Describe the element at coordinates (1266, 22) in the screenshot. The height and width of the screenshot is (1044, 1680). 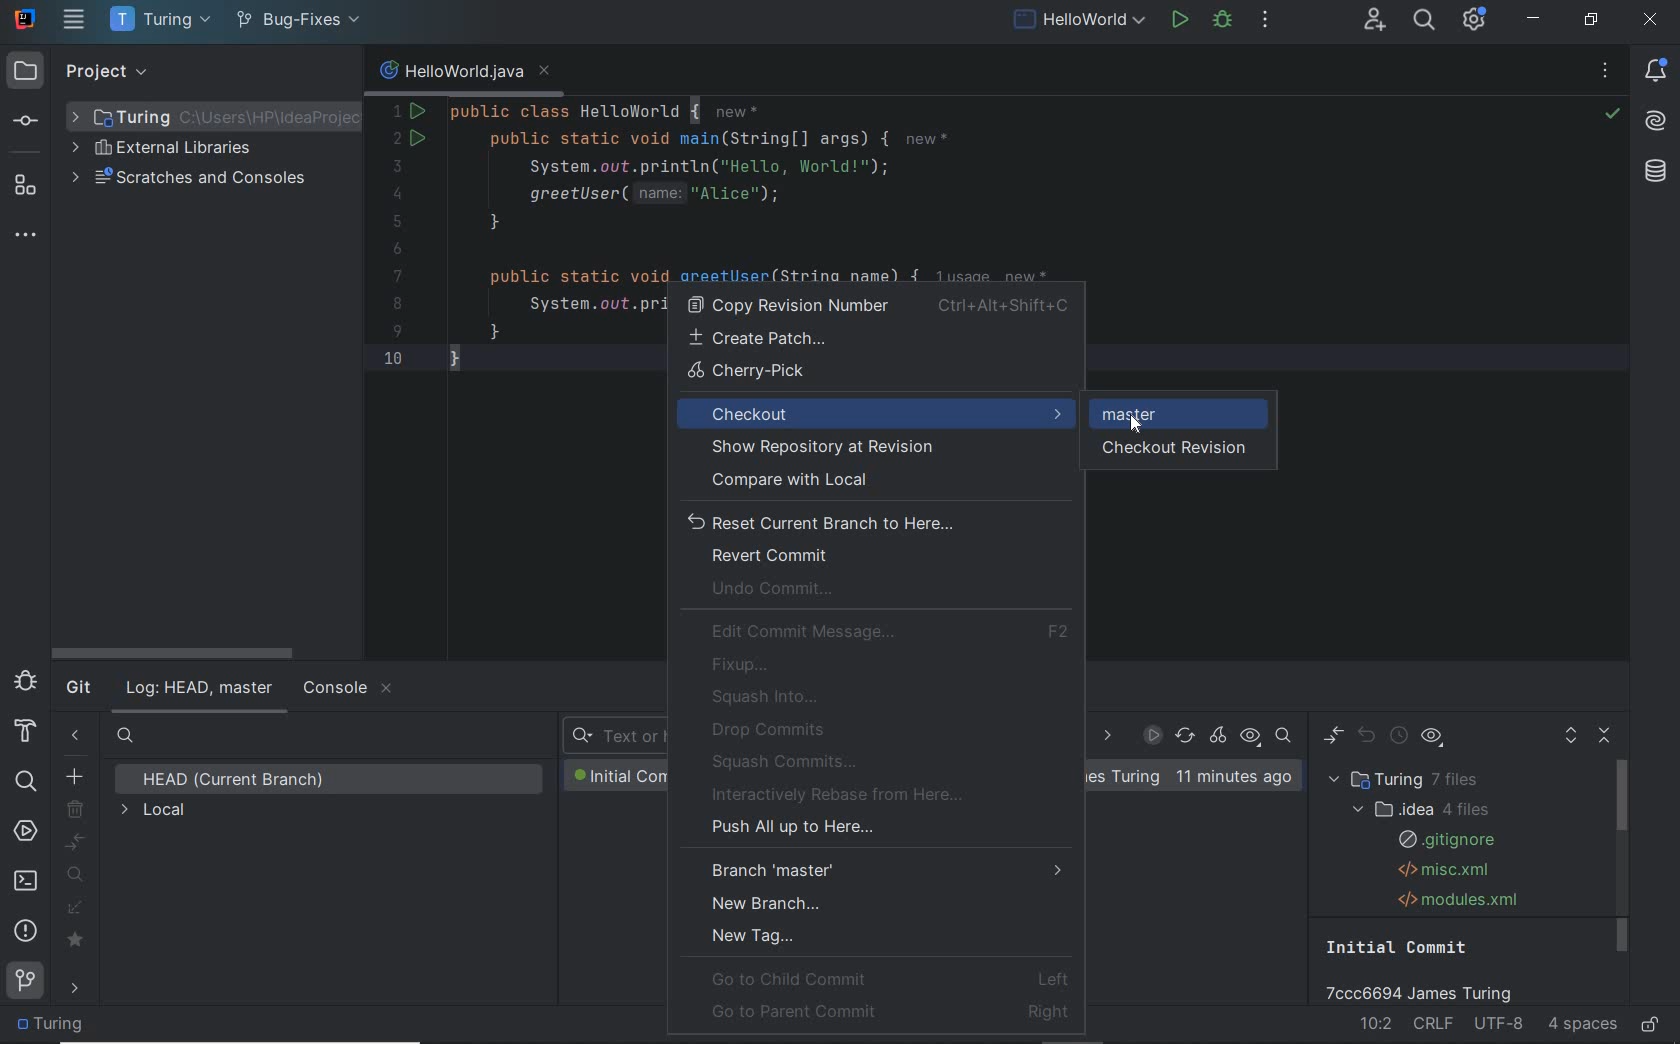
I see `more actions` at that location.